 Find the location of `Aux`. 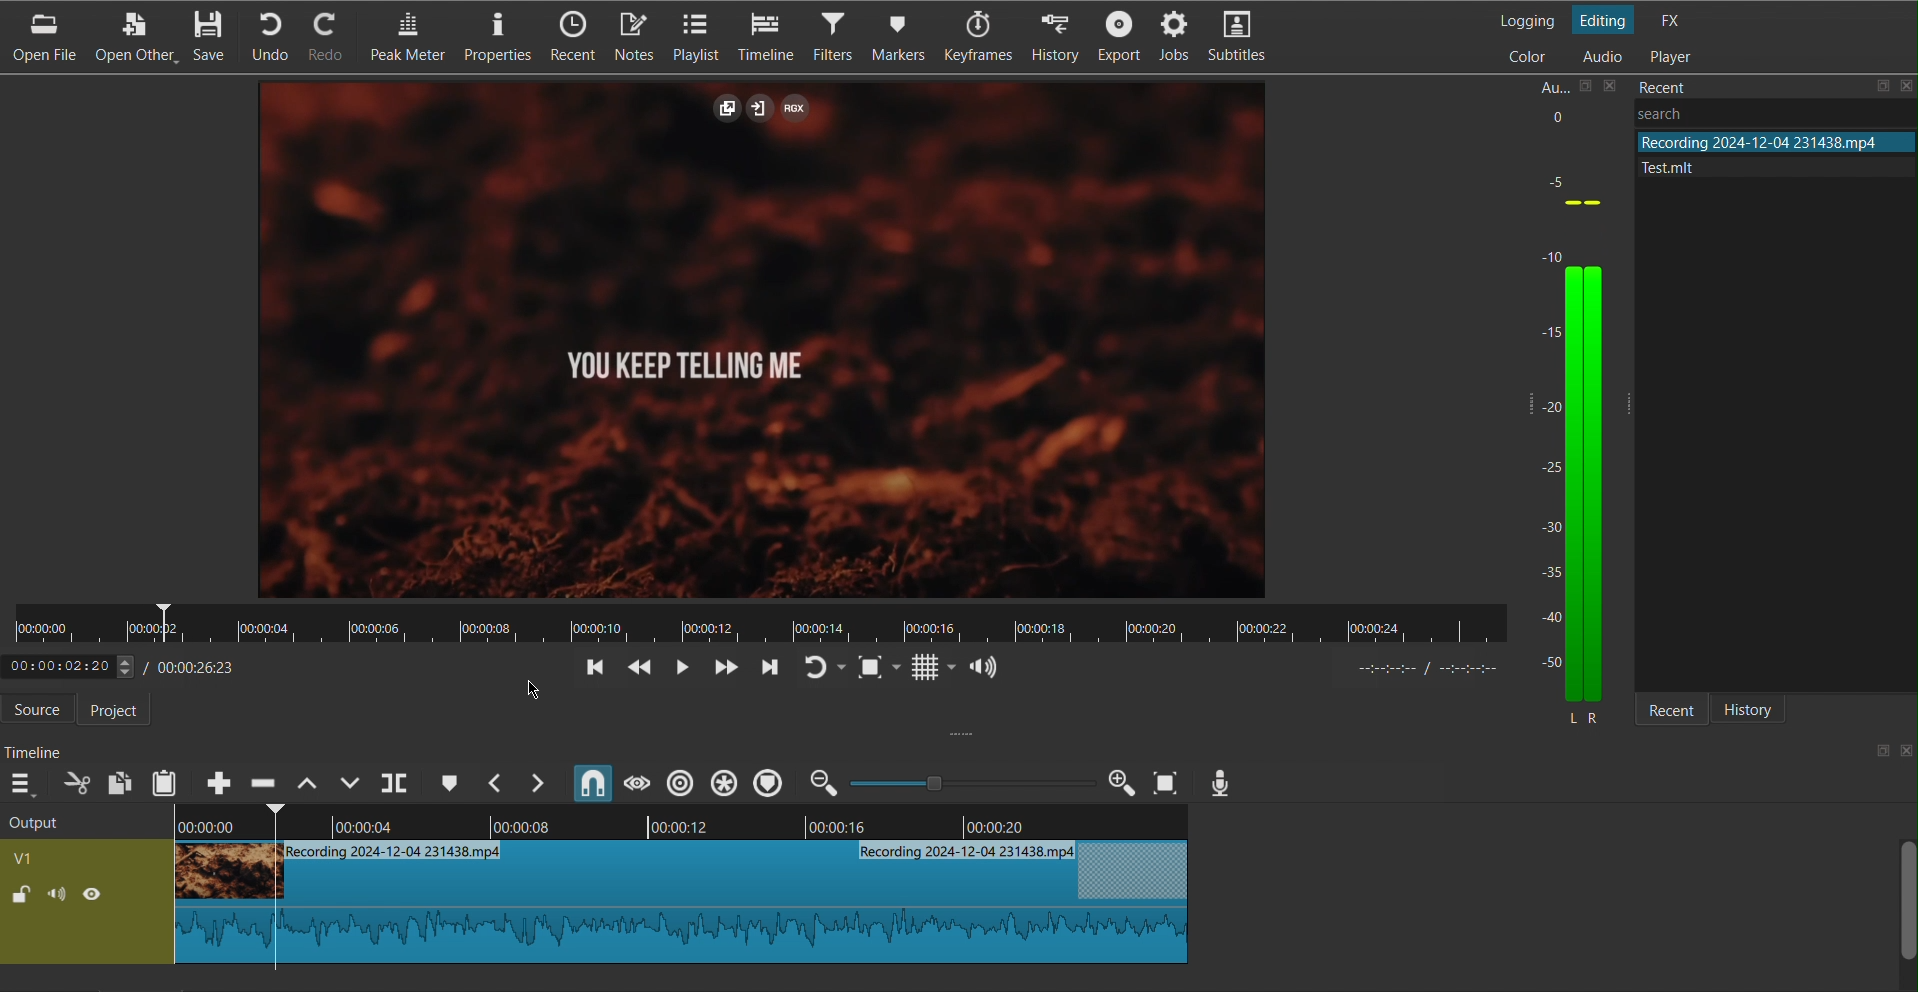

Aux is located at coordinates (1550, 84).